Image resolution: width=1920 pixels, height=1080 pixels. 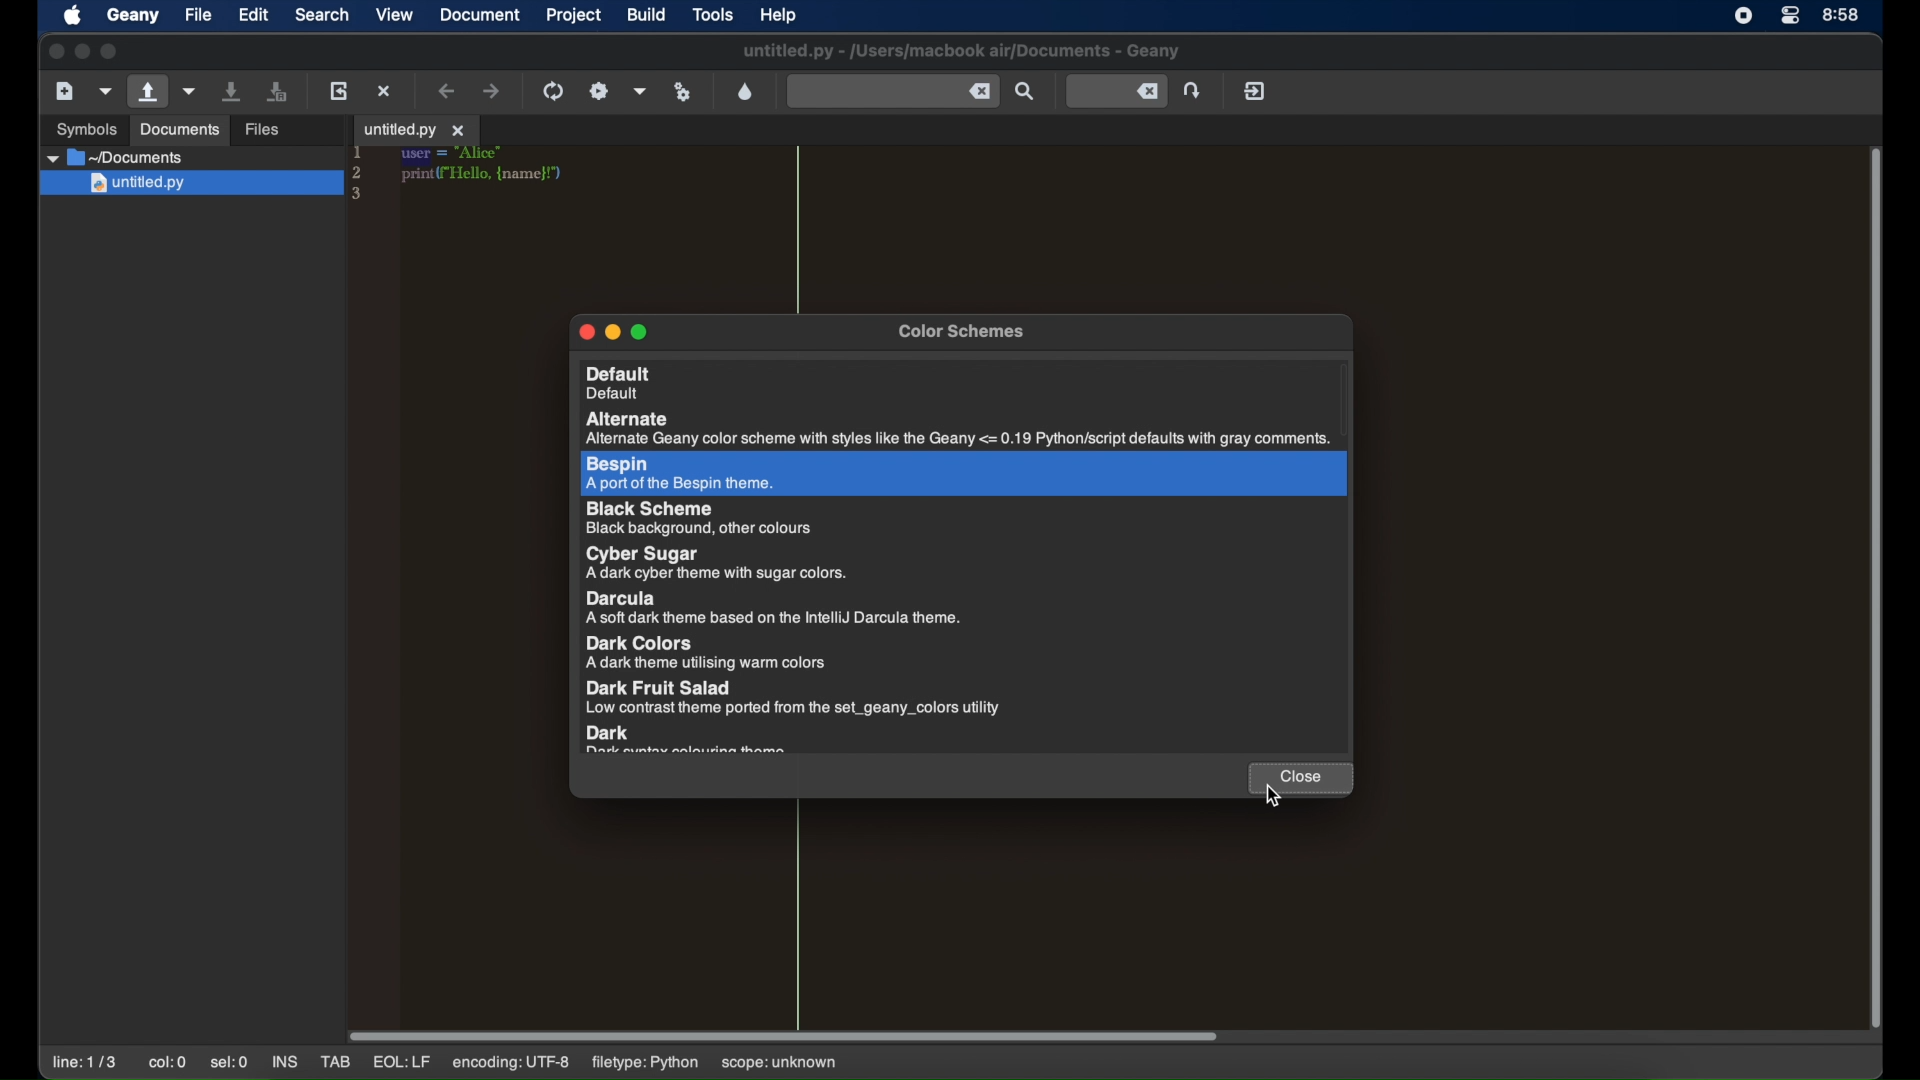 What do you see at coordinates (191, 185) in the screenshot?
I see `untitled.py` at bounding box center [191, 185].